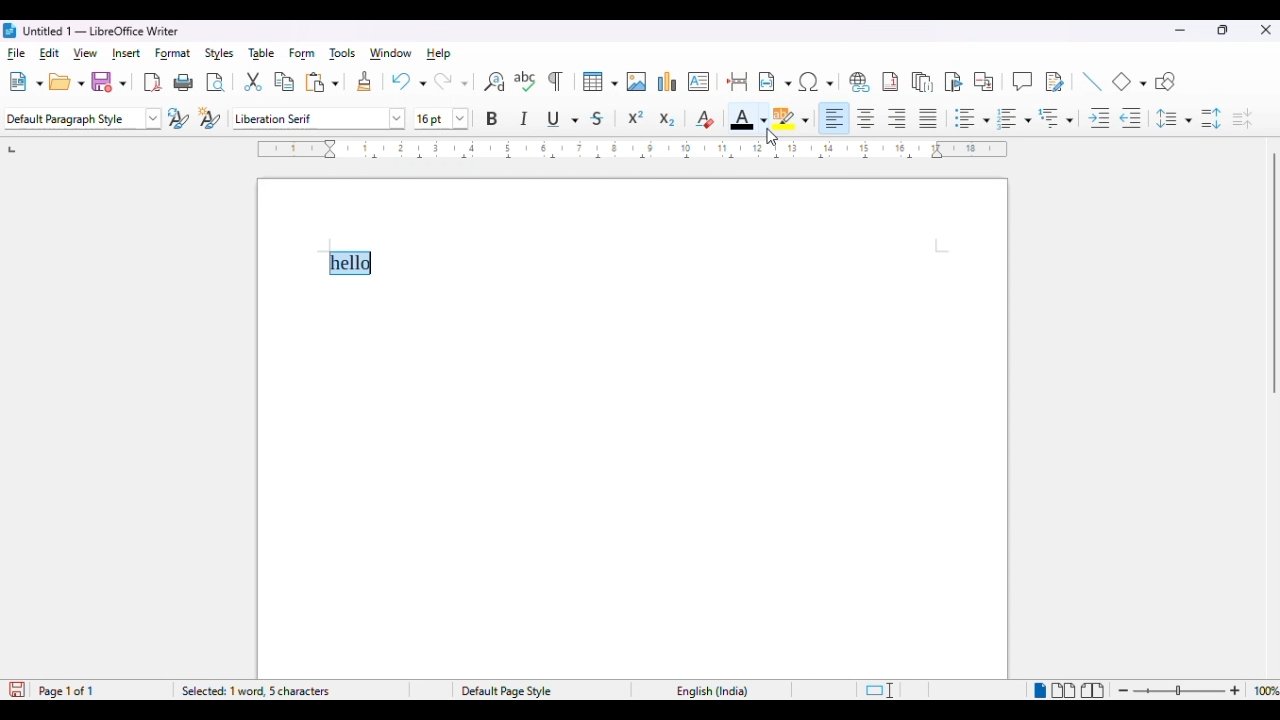 The image size is (1280, 720). I want to click on new, so click(25, 83).